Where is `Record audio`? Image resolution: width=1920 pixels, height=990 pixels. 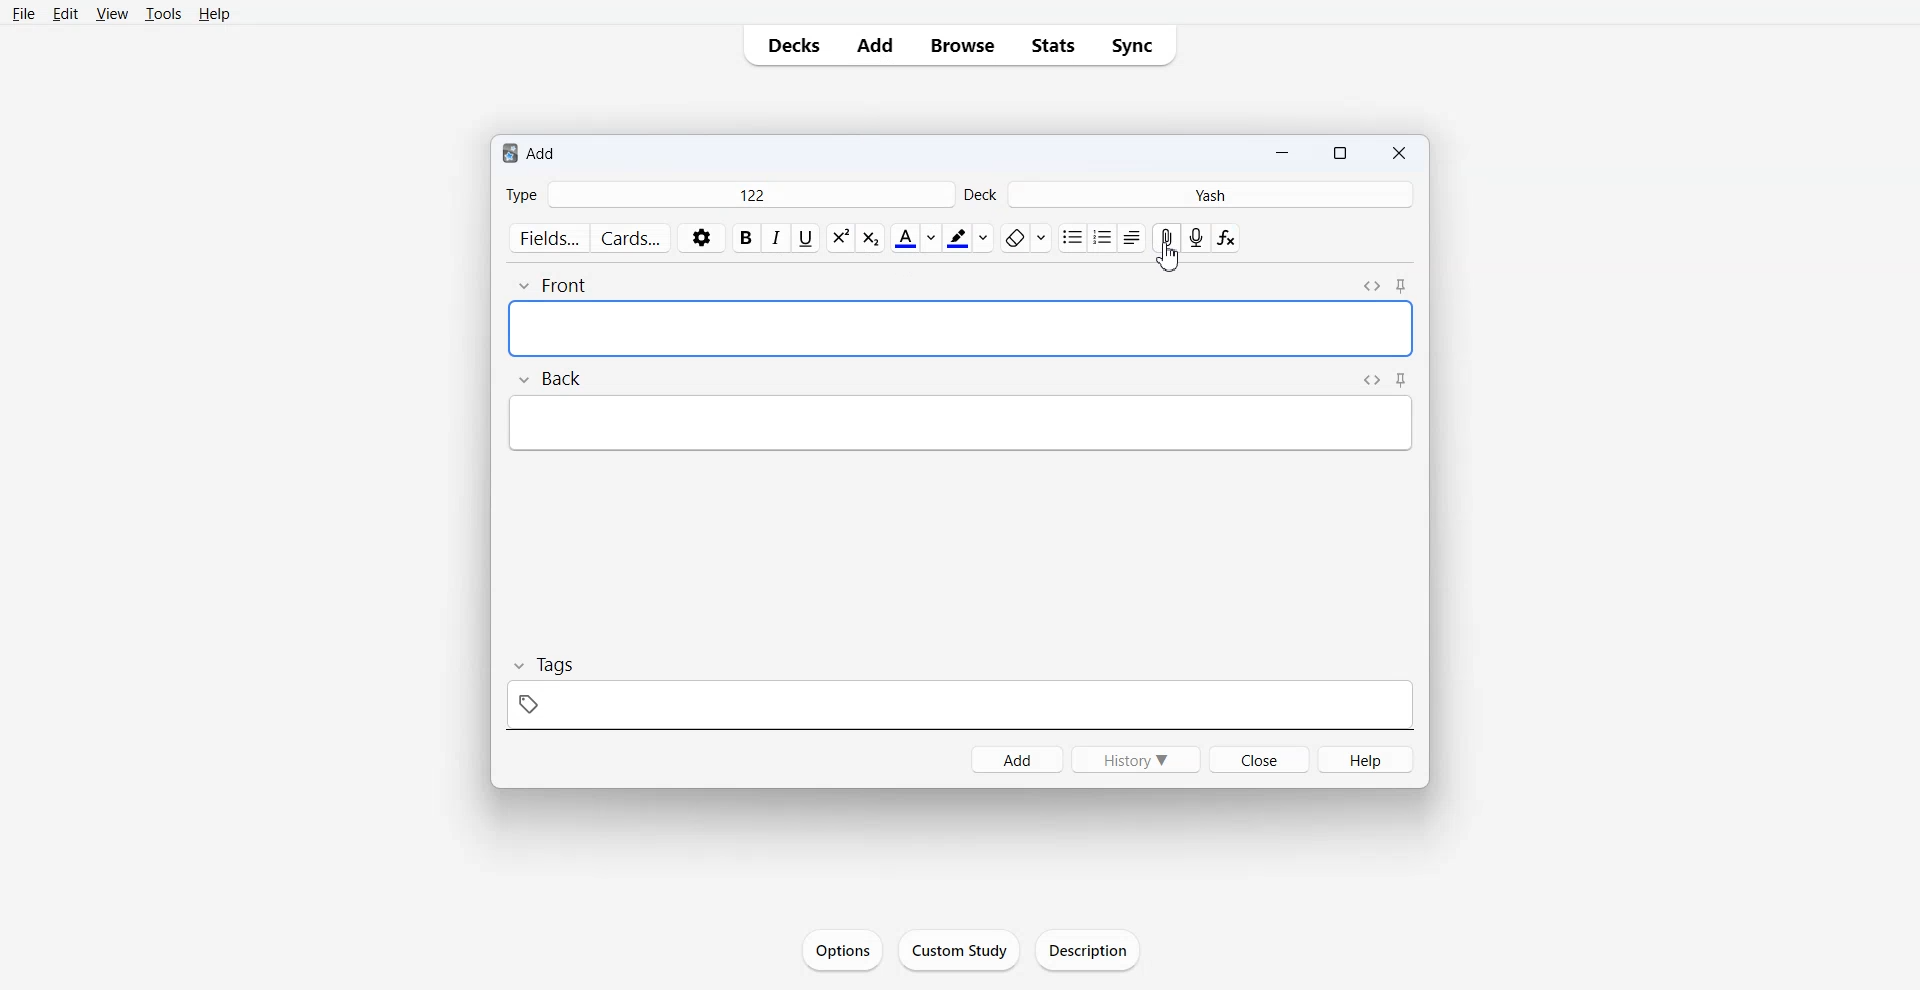
Record audio is located at coordinates (1196, 237).